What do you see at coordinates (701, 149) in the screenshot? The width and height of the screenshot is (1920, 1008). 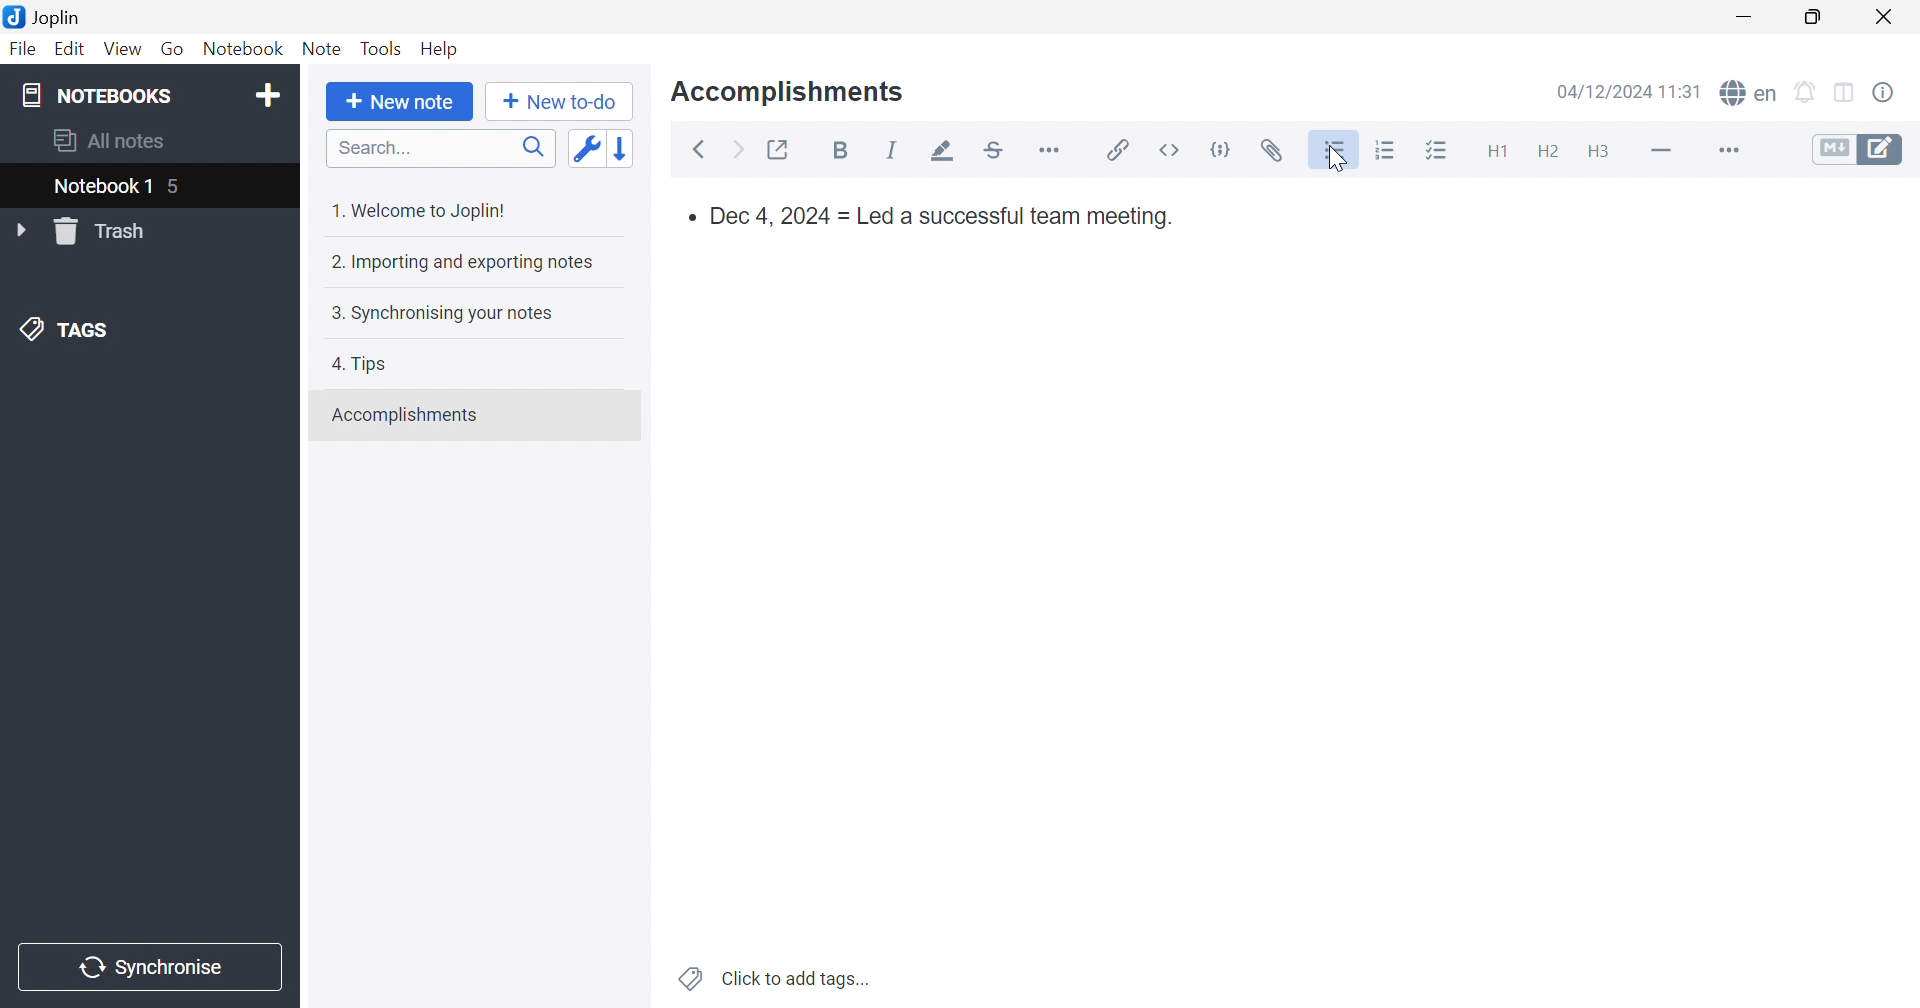 I see `Back` at bounding box center [701, 149].